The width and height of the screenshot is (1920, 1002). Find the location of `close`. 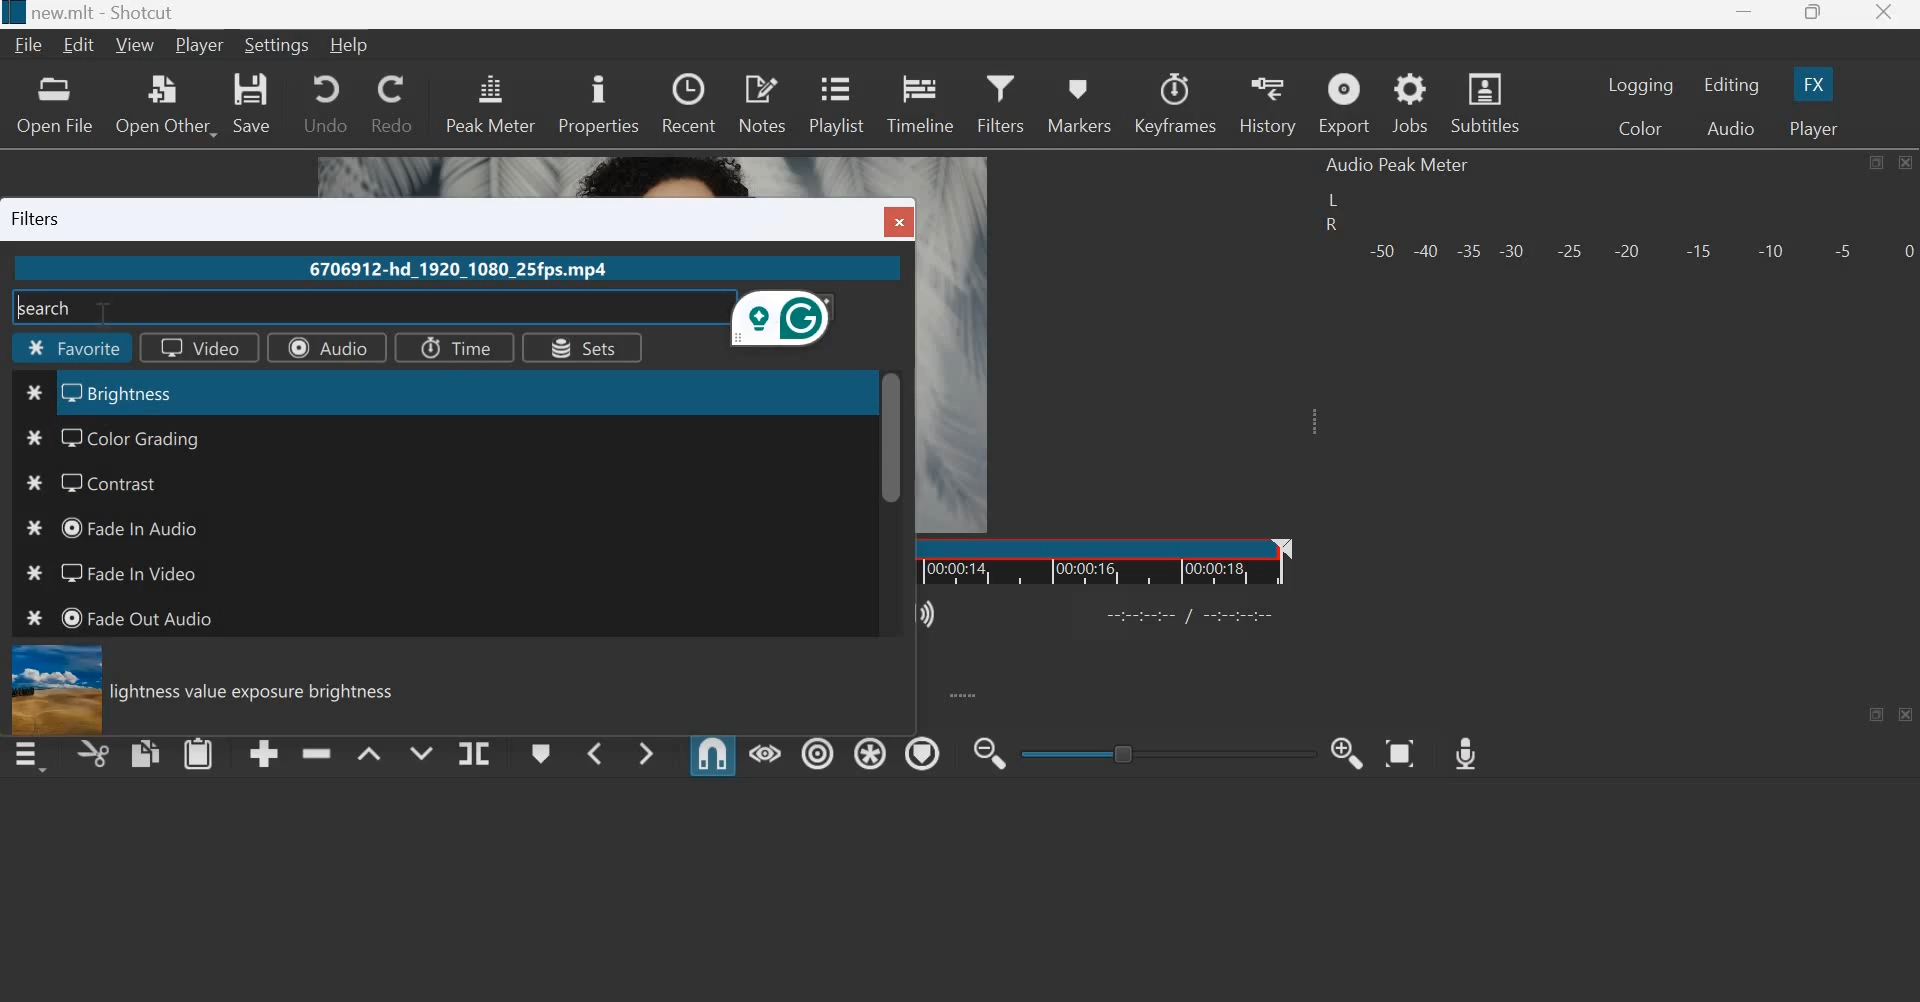

close is located at coordinates (1907, 715).